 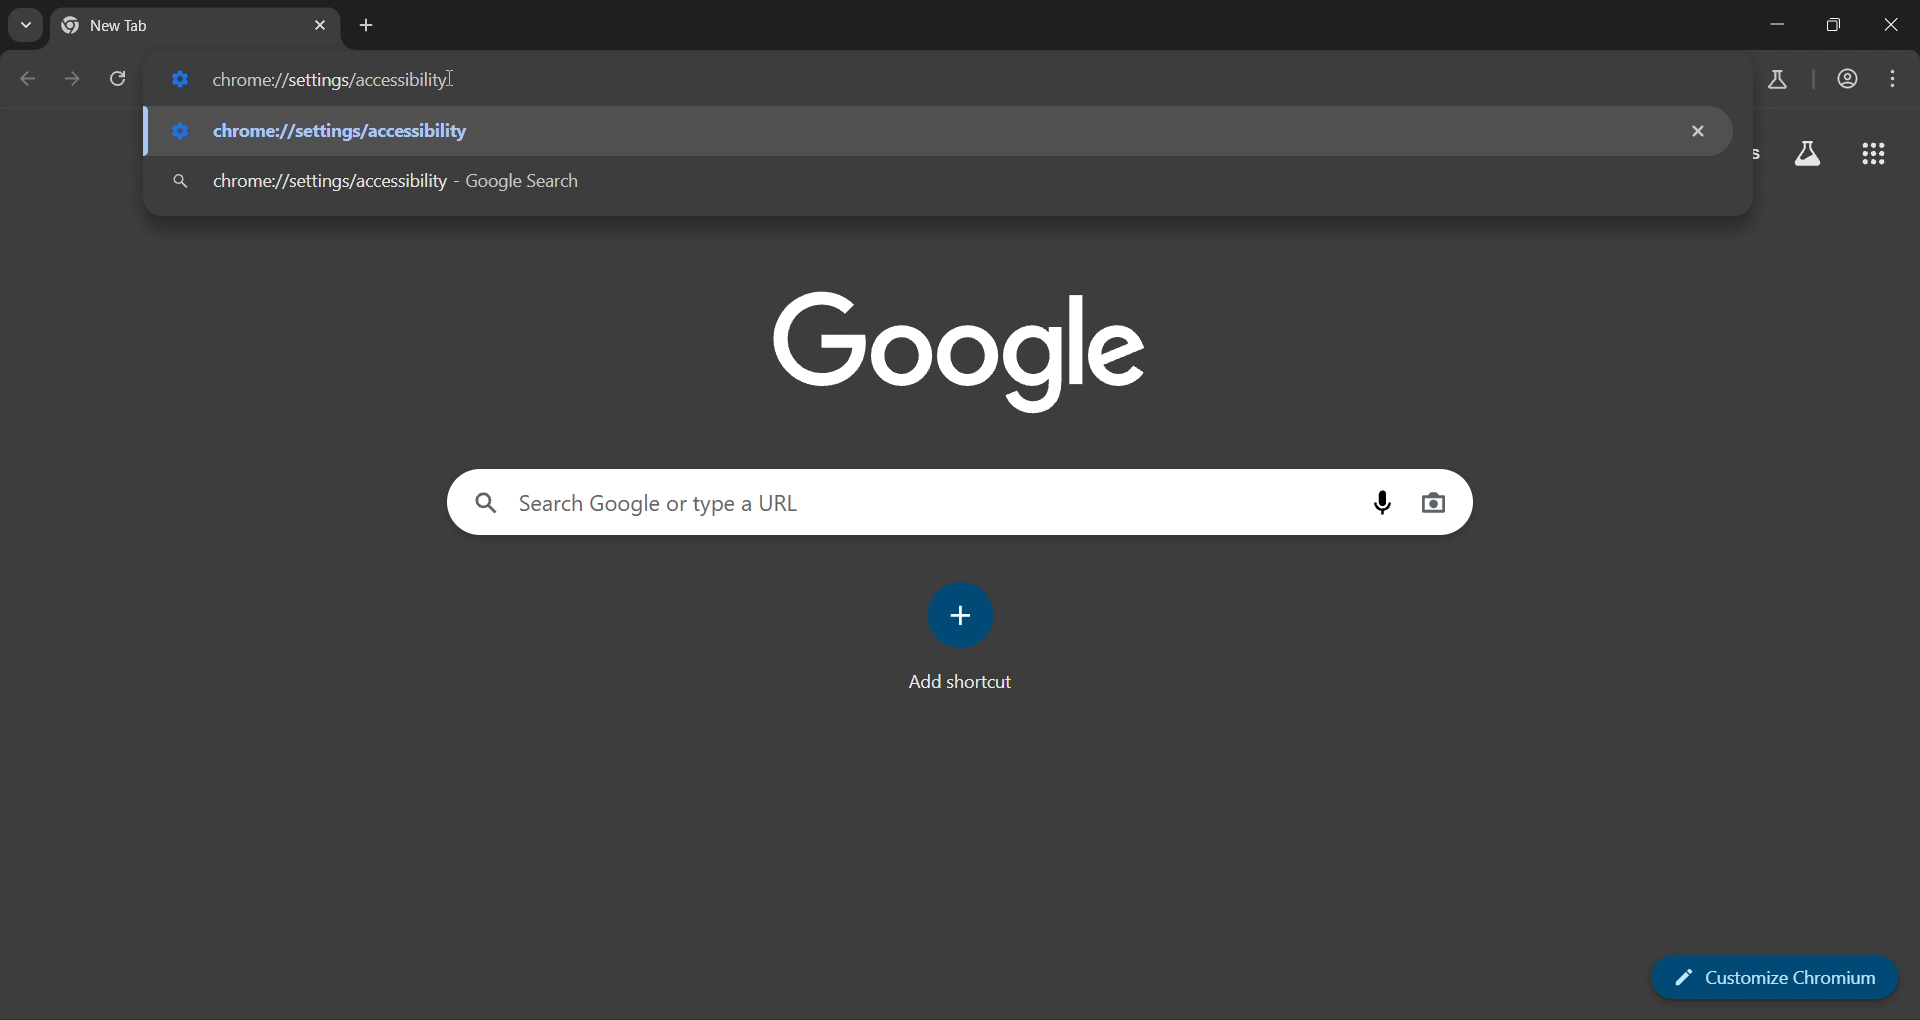 What do you see at coordinates (1811, 154) in the screenshot?
I see `search labs` at bounding box center [1811, 154].